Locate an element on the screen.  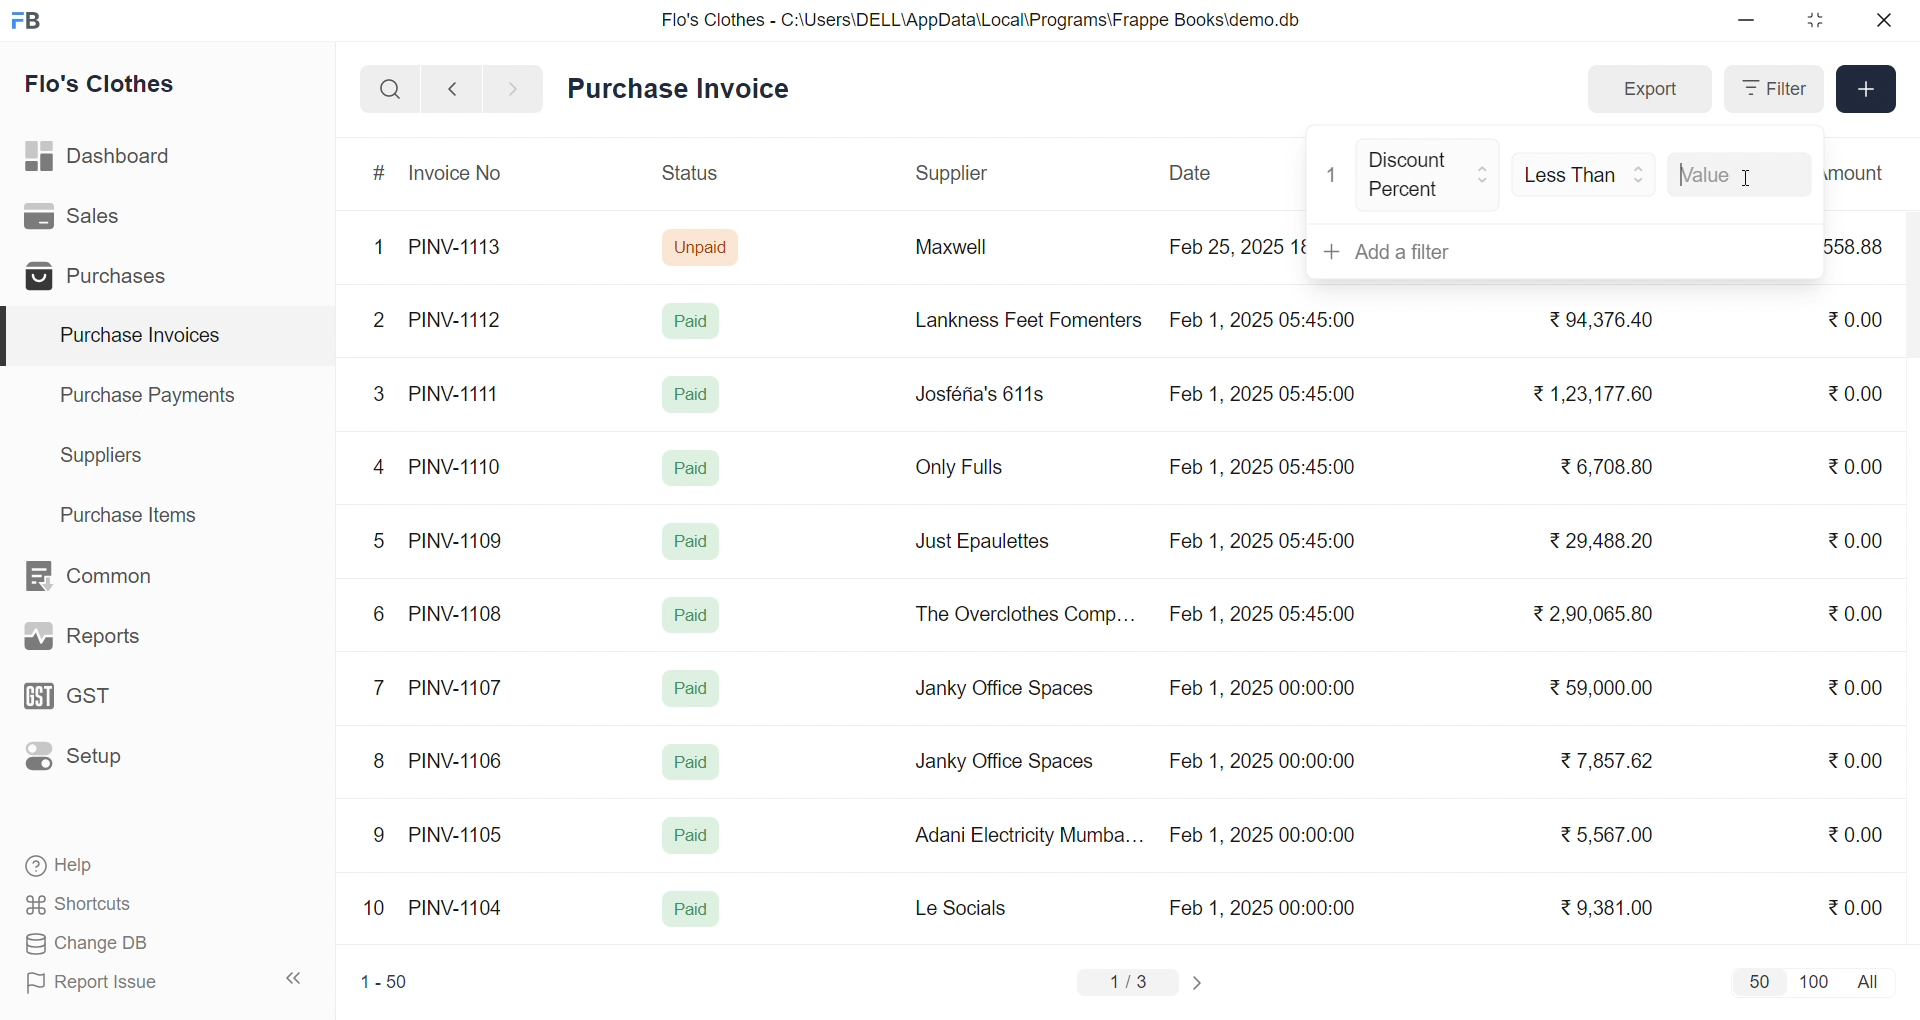
₹0.00 is located at coordinates (1858, 392).